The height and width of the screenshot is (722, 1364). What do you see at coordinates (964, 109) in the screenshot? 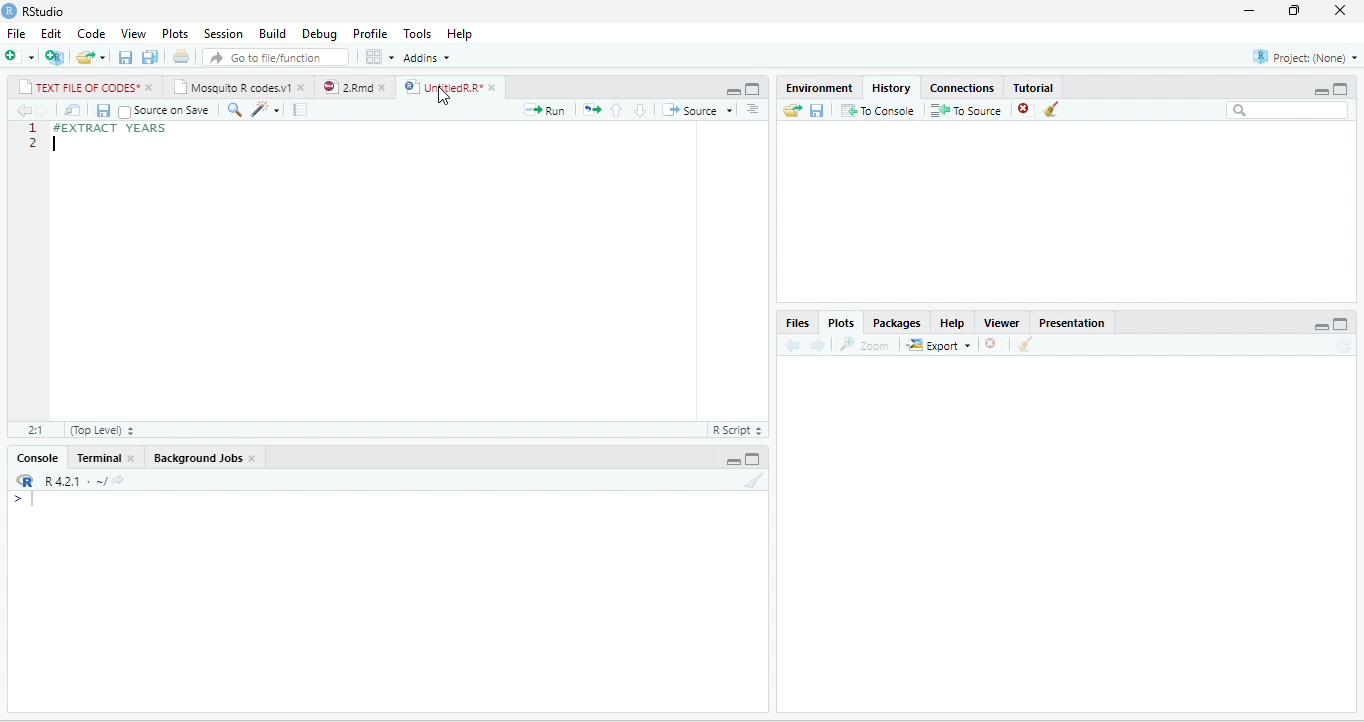
I see `To source` at bounding box center [964, 109].